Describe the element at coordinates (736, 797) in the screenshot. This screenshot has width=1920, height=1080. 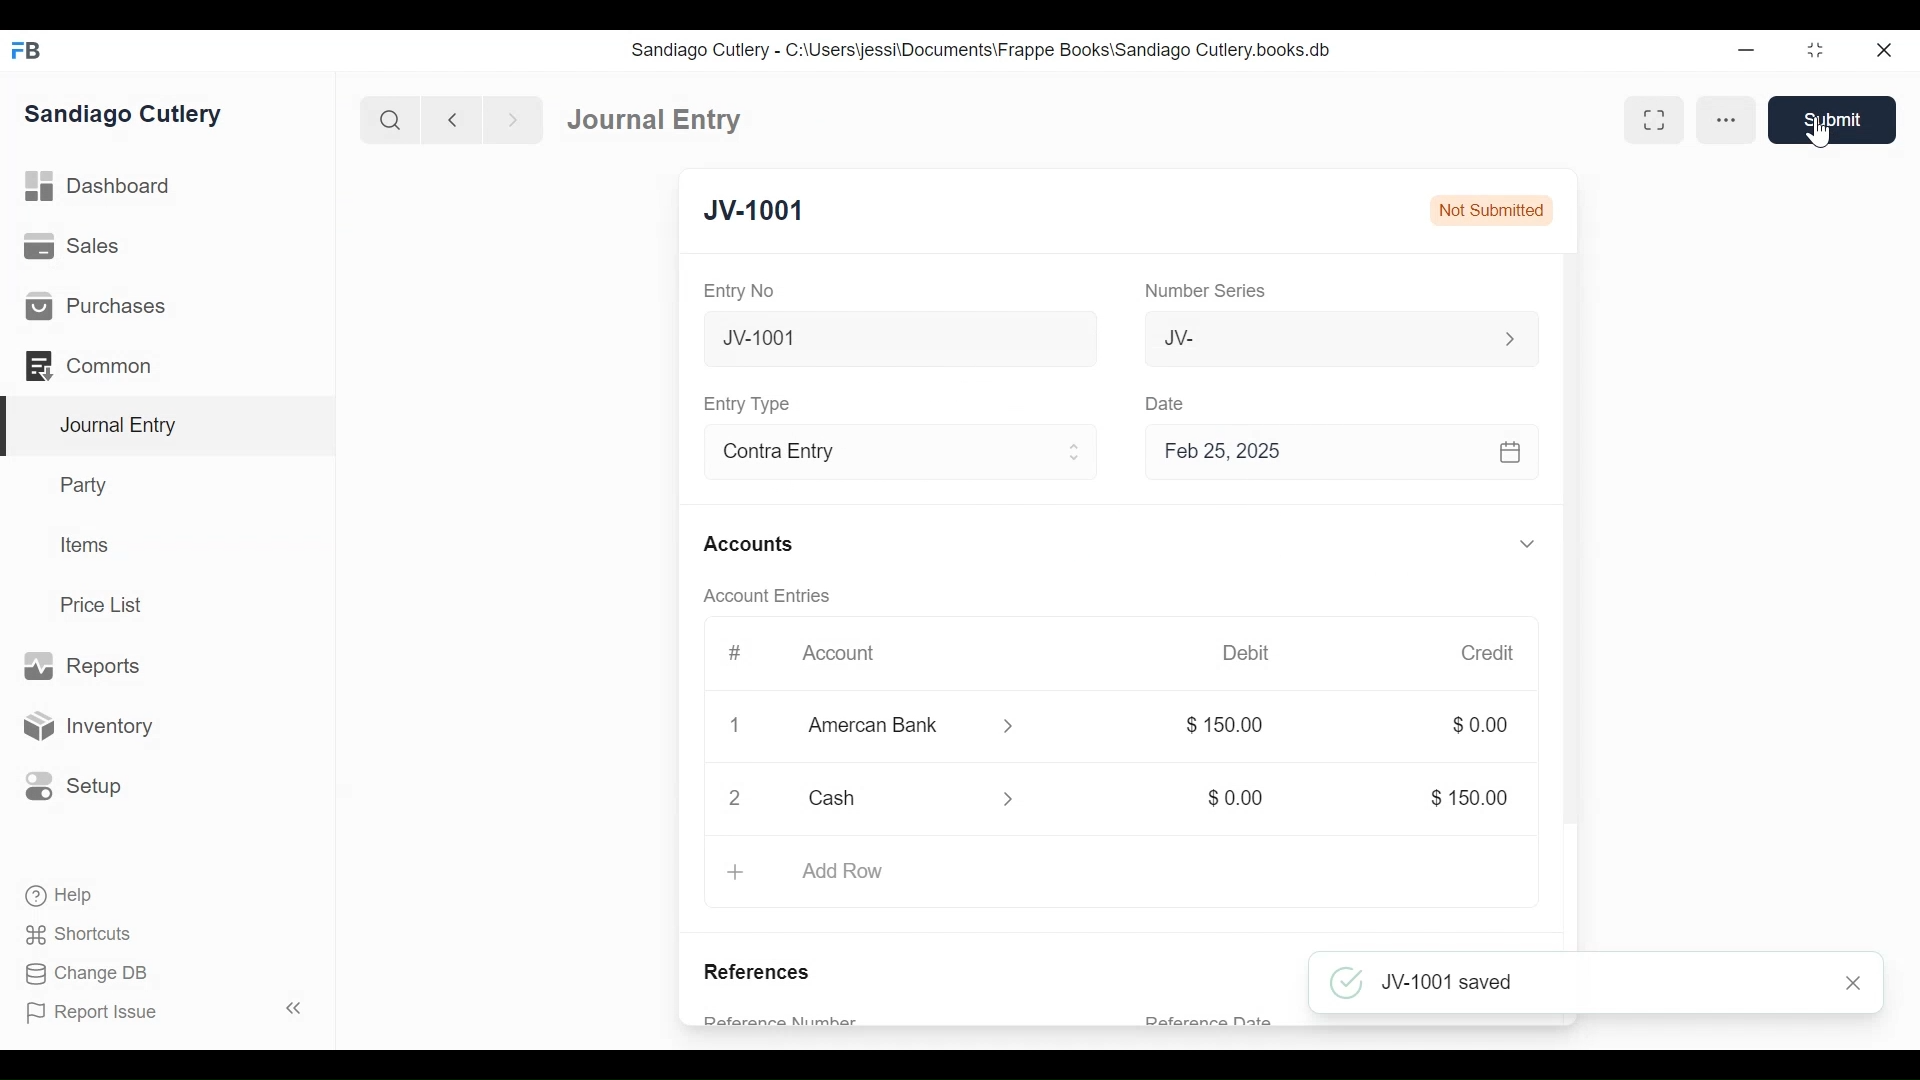
I see `close` at that location.